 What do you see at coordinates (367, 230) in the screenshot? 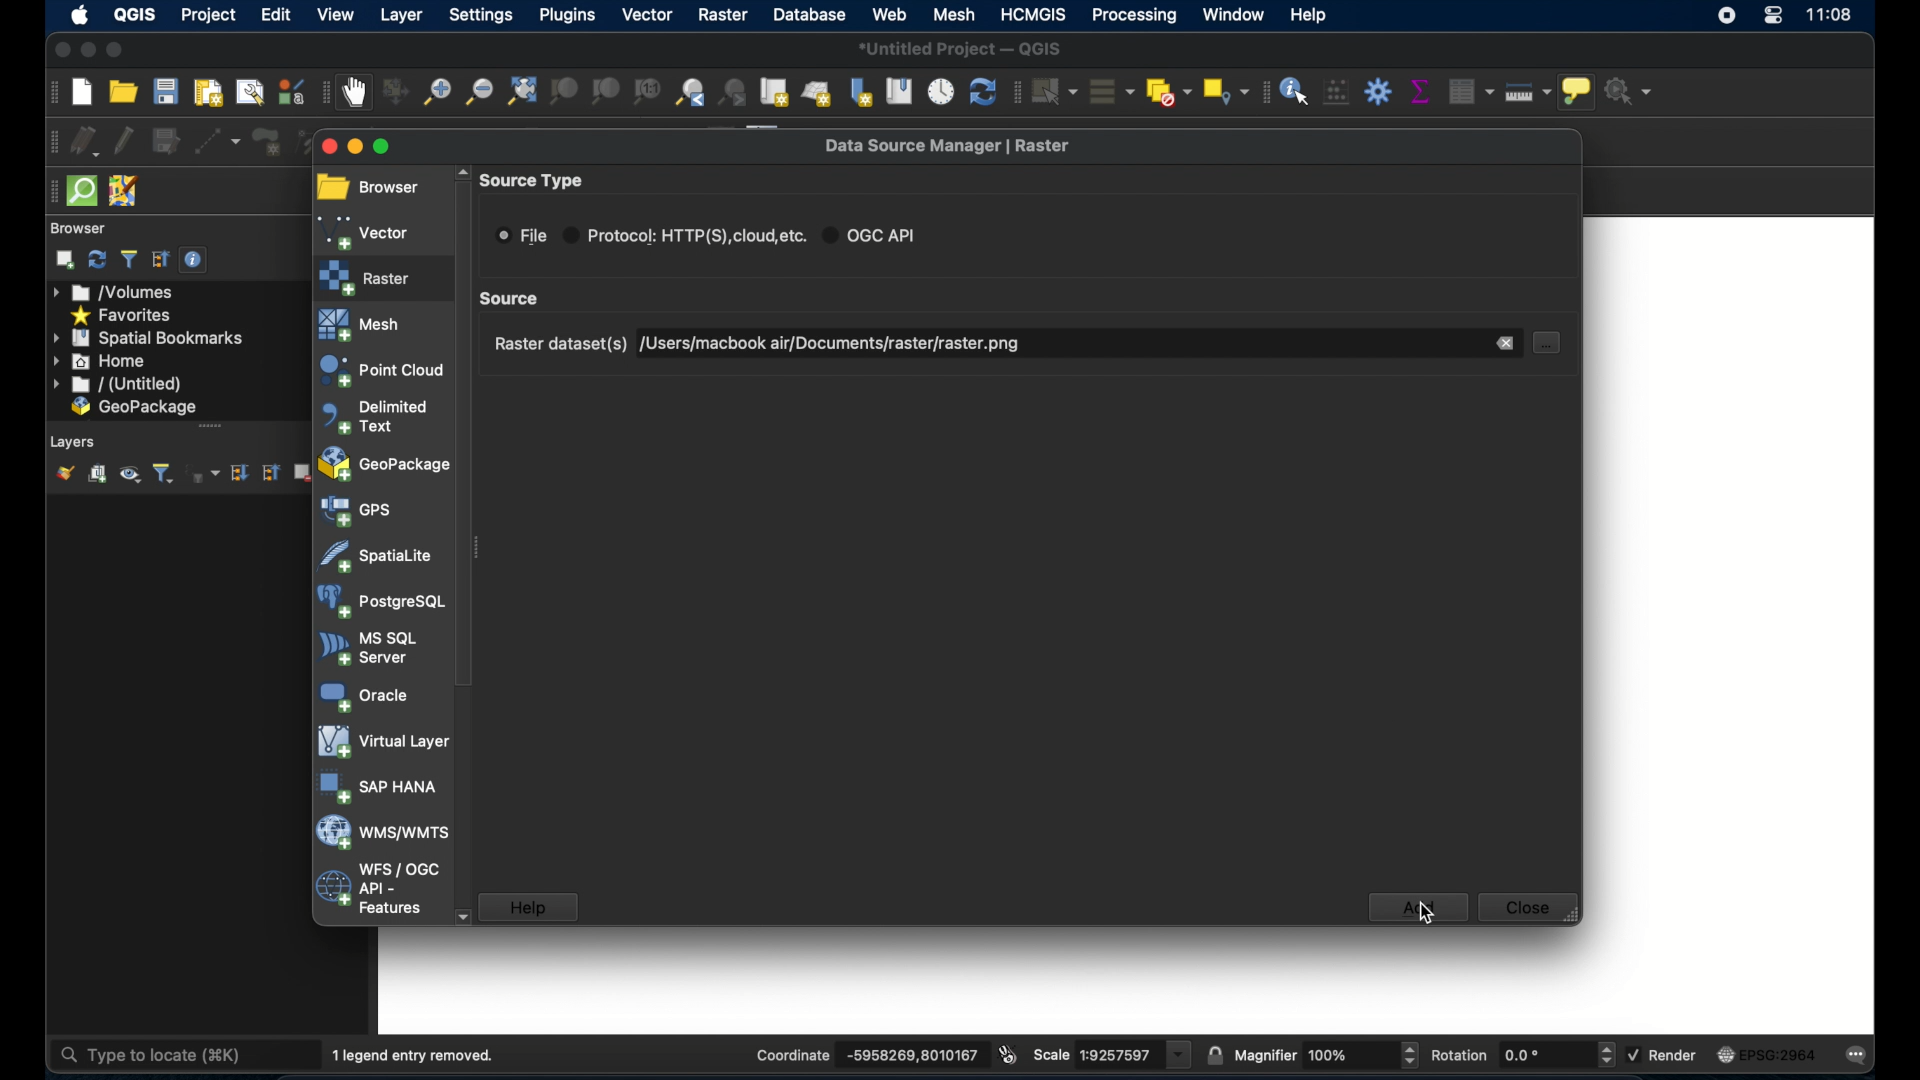
I see `vector` at bounding box center [367, 230].